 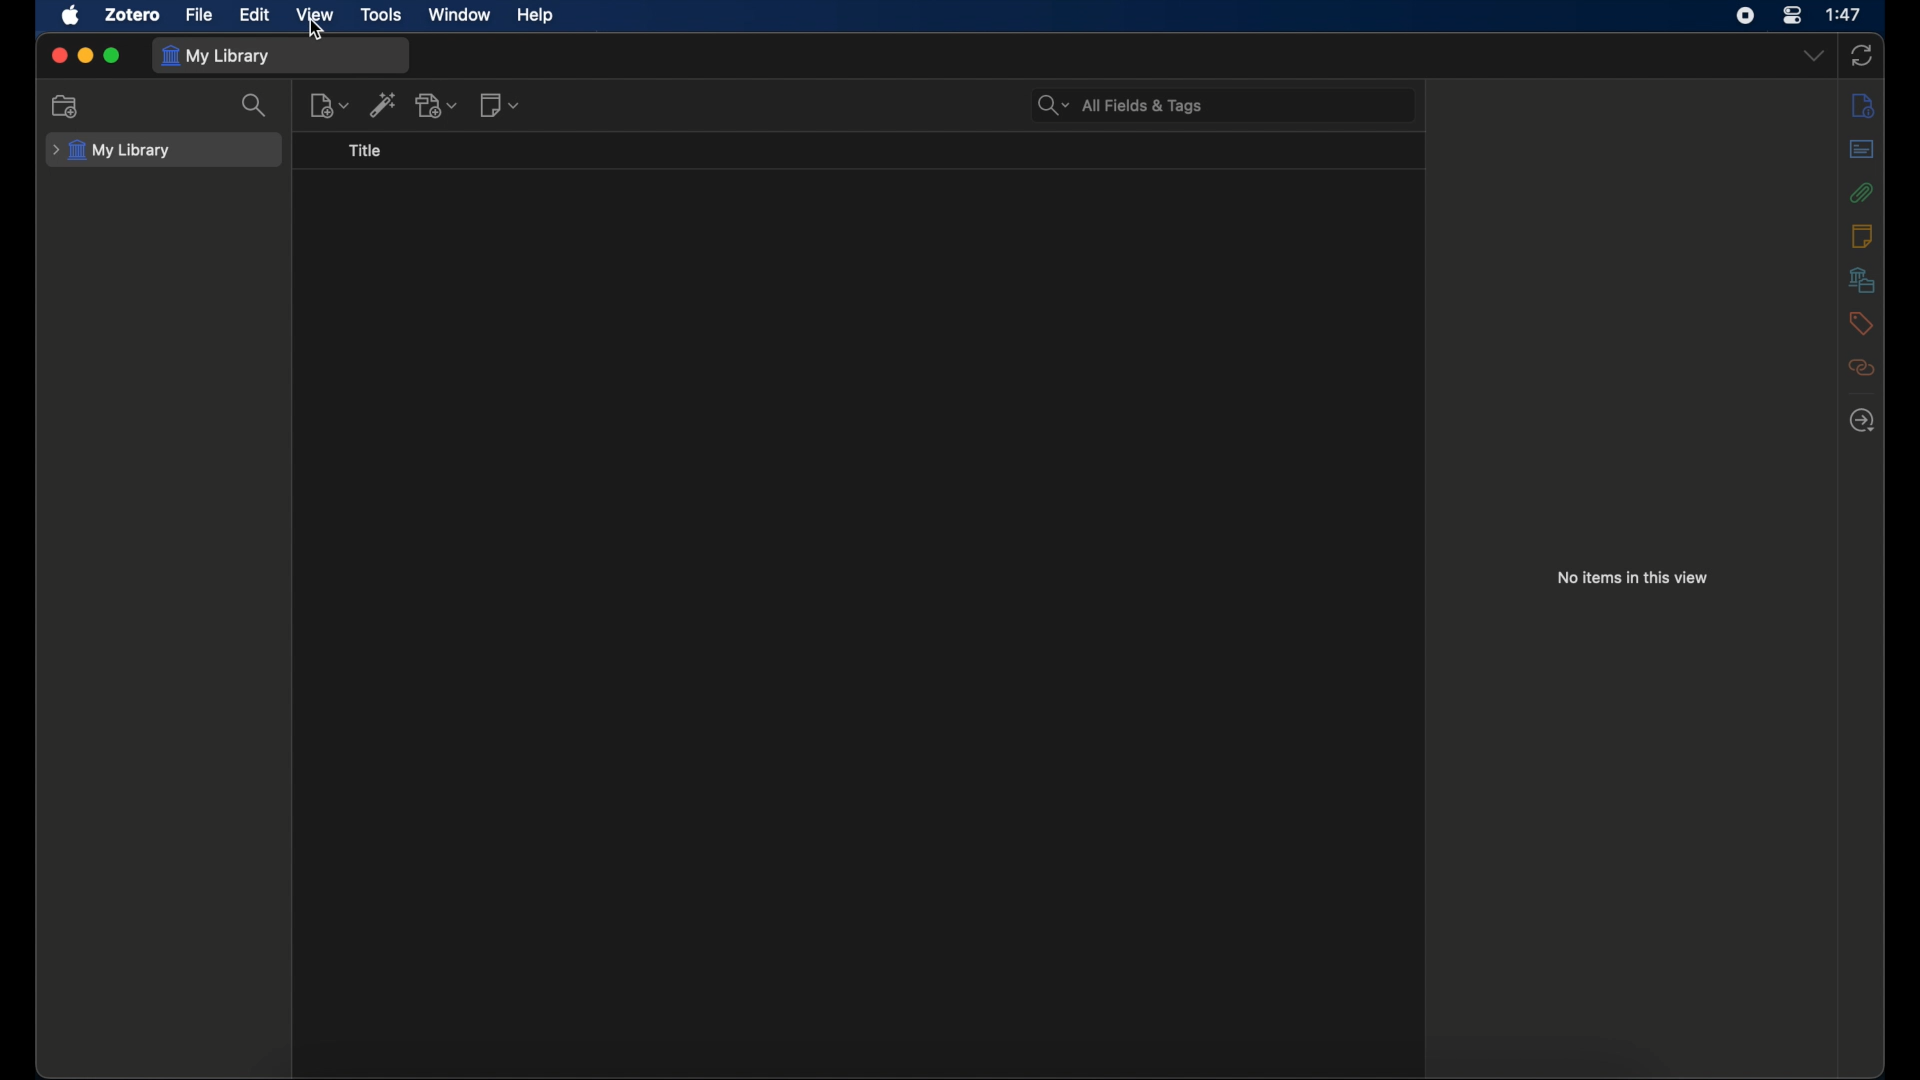 I want to click on Cursor, so click(x=321, y=35).